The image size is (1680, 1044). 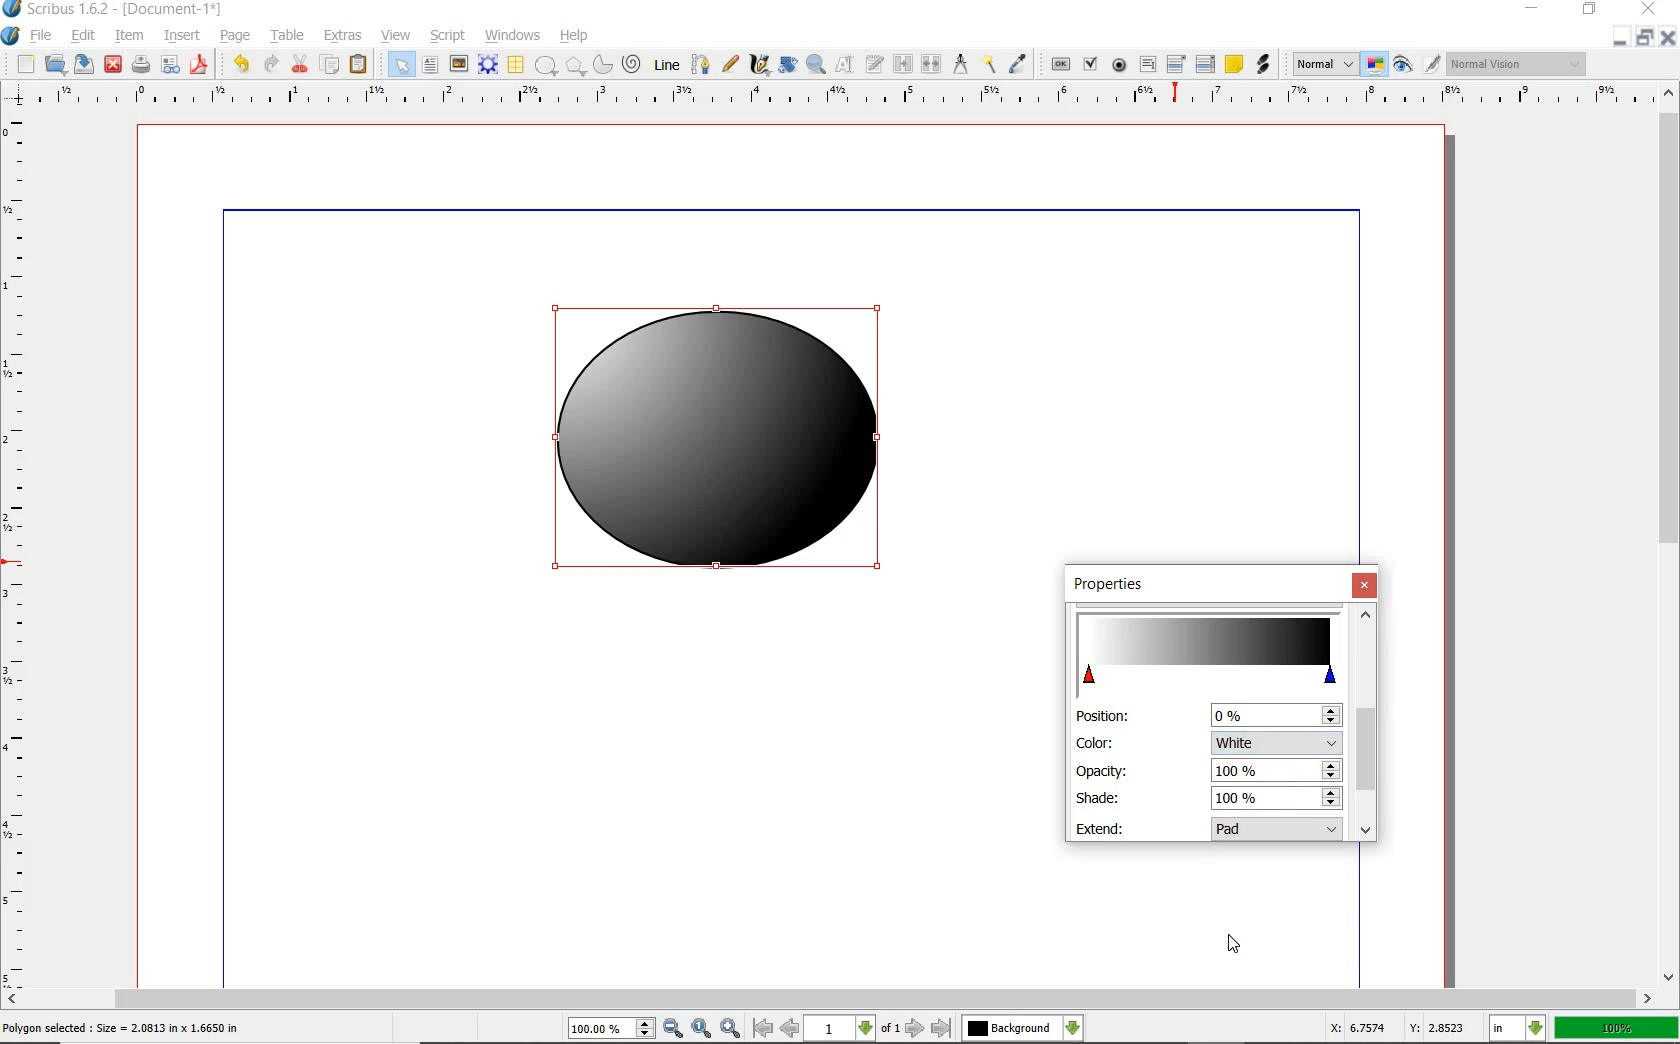 I want to click on RENDER FRAME, so click(x=486, y=64).